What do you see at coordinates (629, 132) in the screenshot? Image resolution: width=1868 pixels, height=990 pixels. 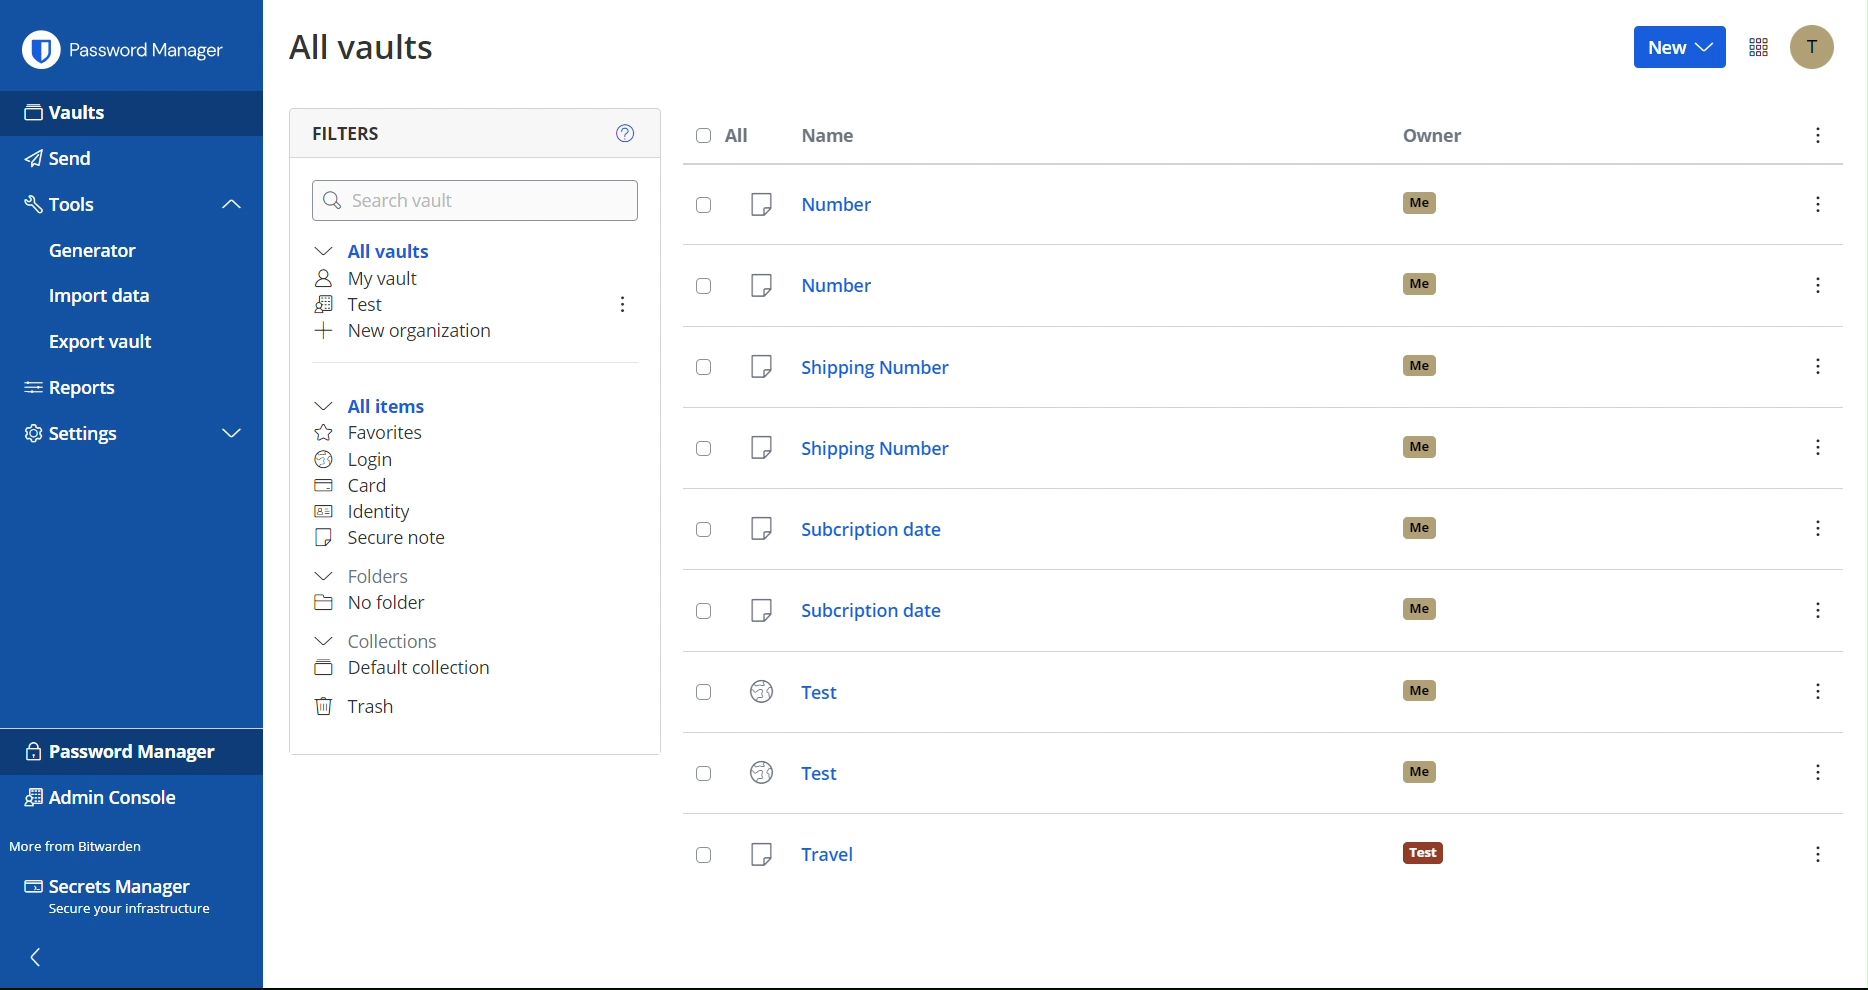 I see `Help` at bounding box center [629, 132].